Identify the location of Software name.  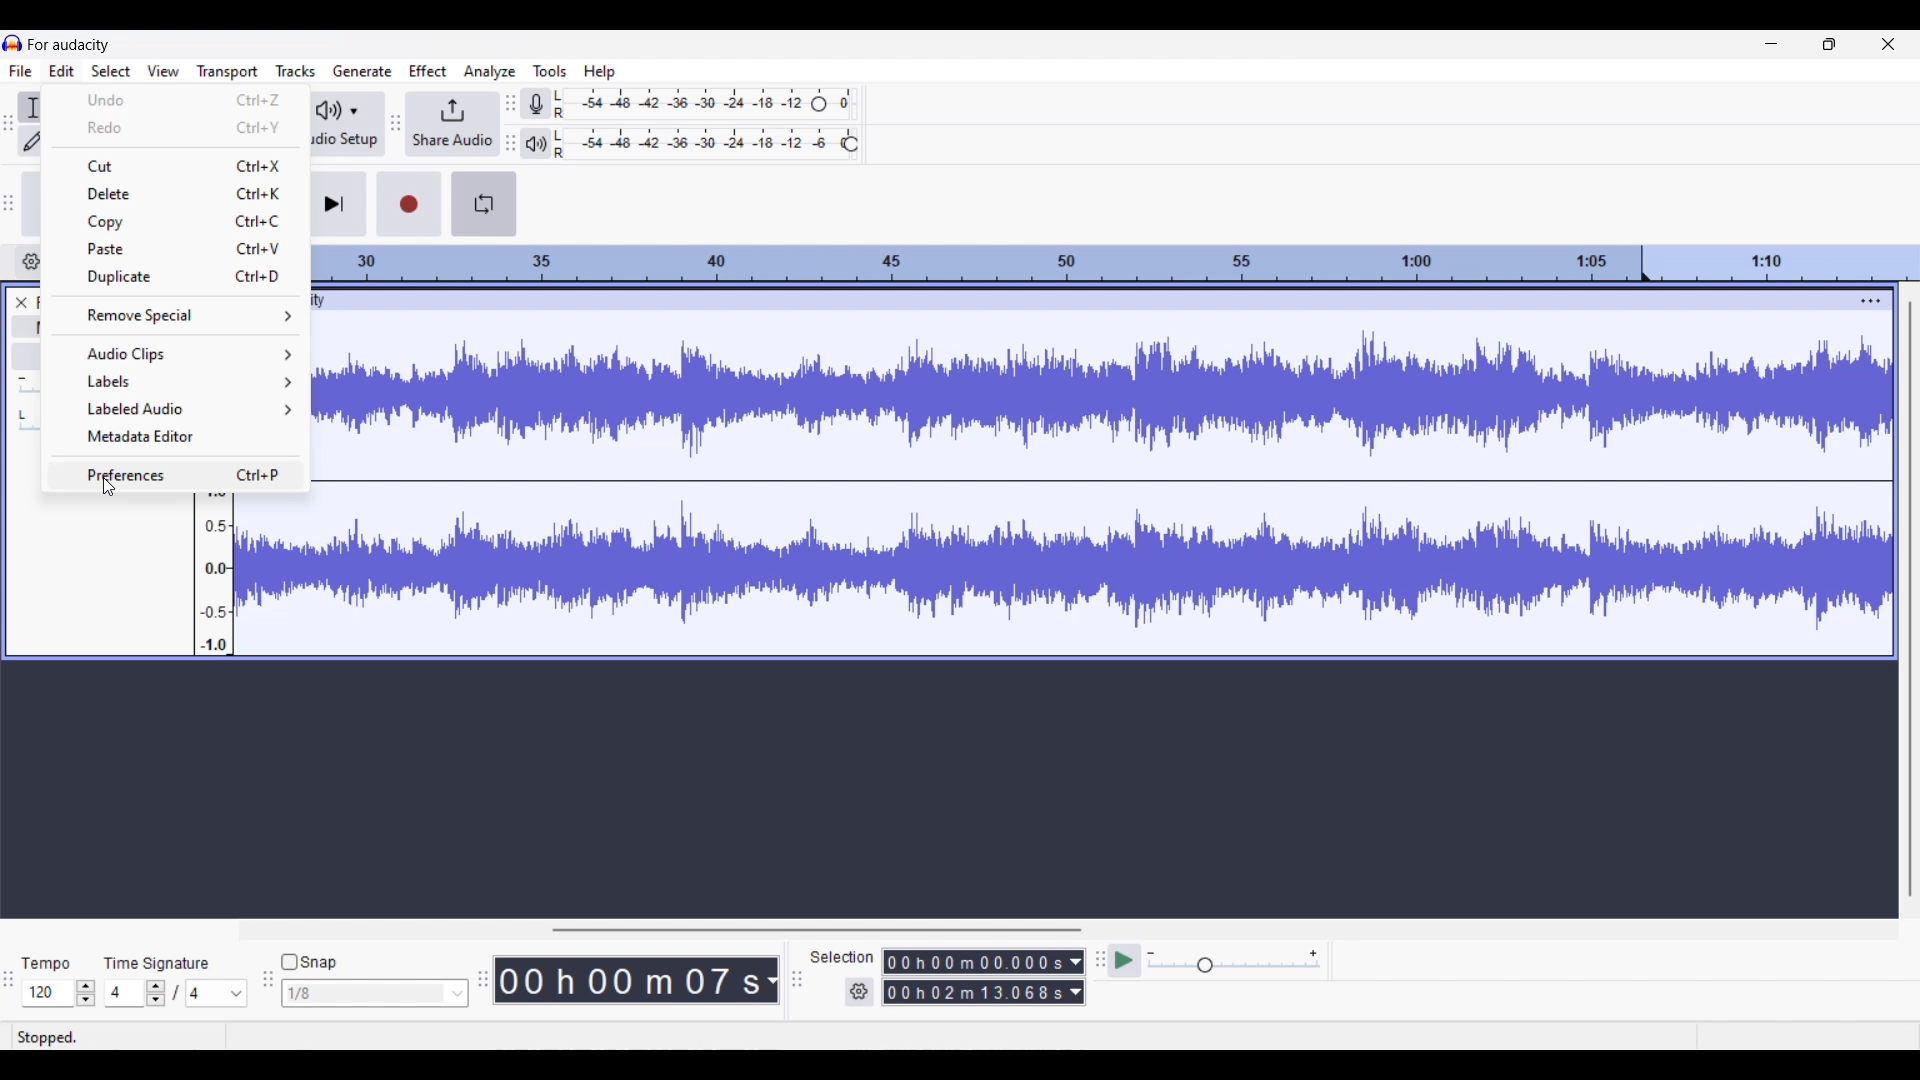
(70, 45).